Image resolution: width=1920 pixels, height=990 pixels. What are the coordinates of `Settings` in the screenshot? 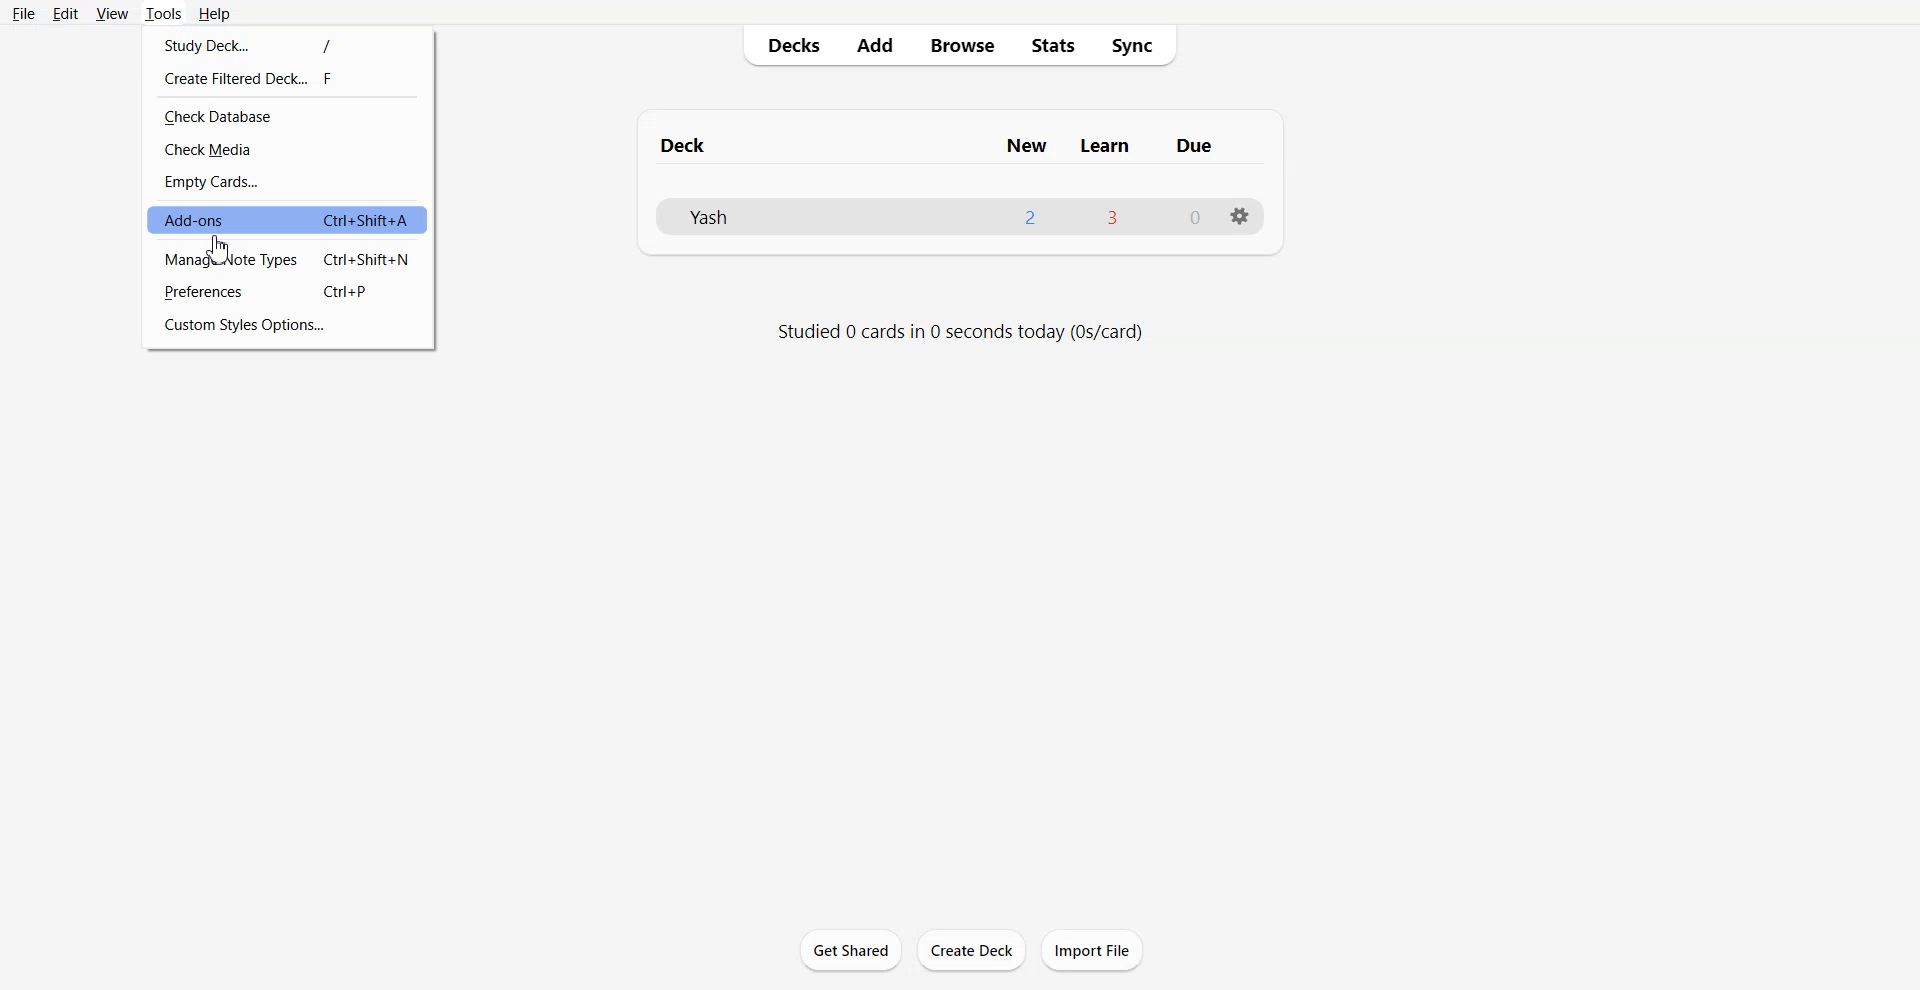 It's located at (1240, 215).